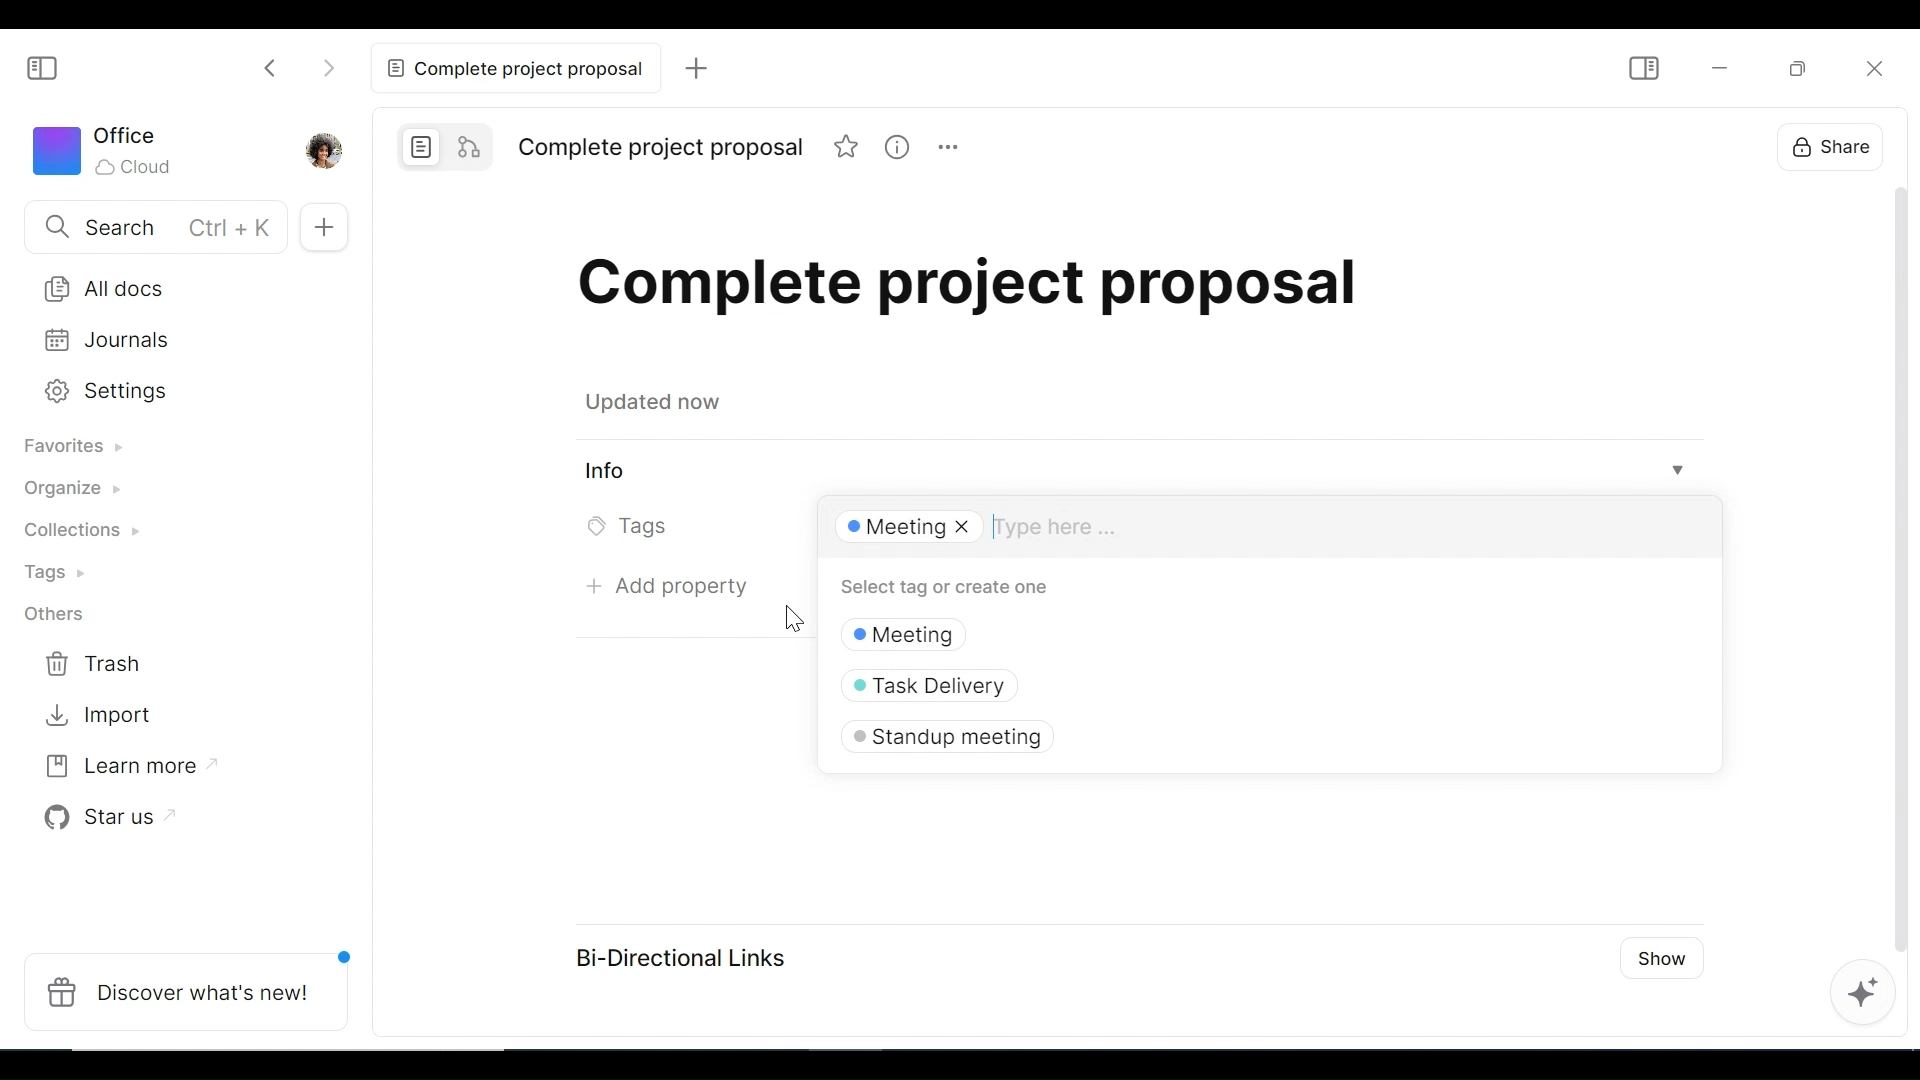  Describe the element at coordinates (262, 69) in the screenshot. I see `Click to go back` at that location.